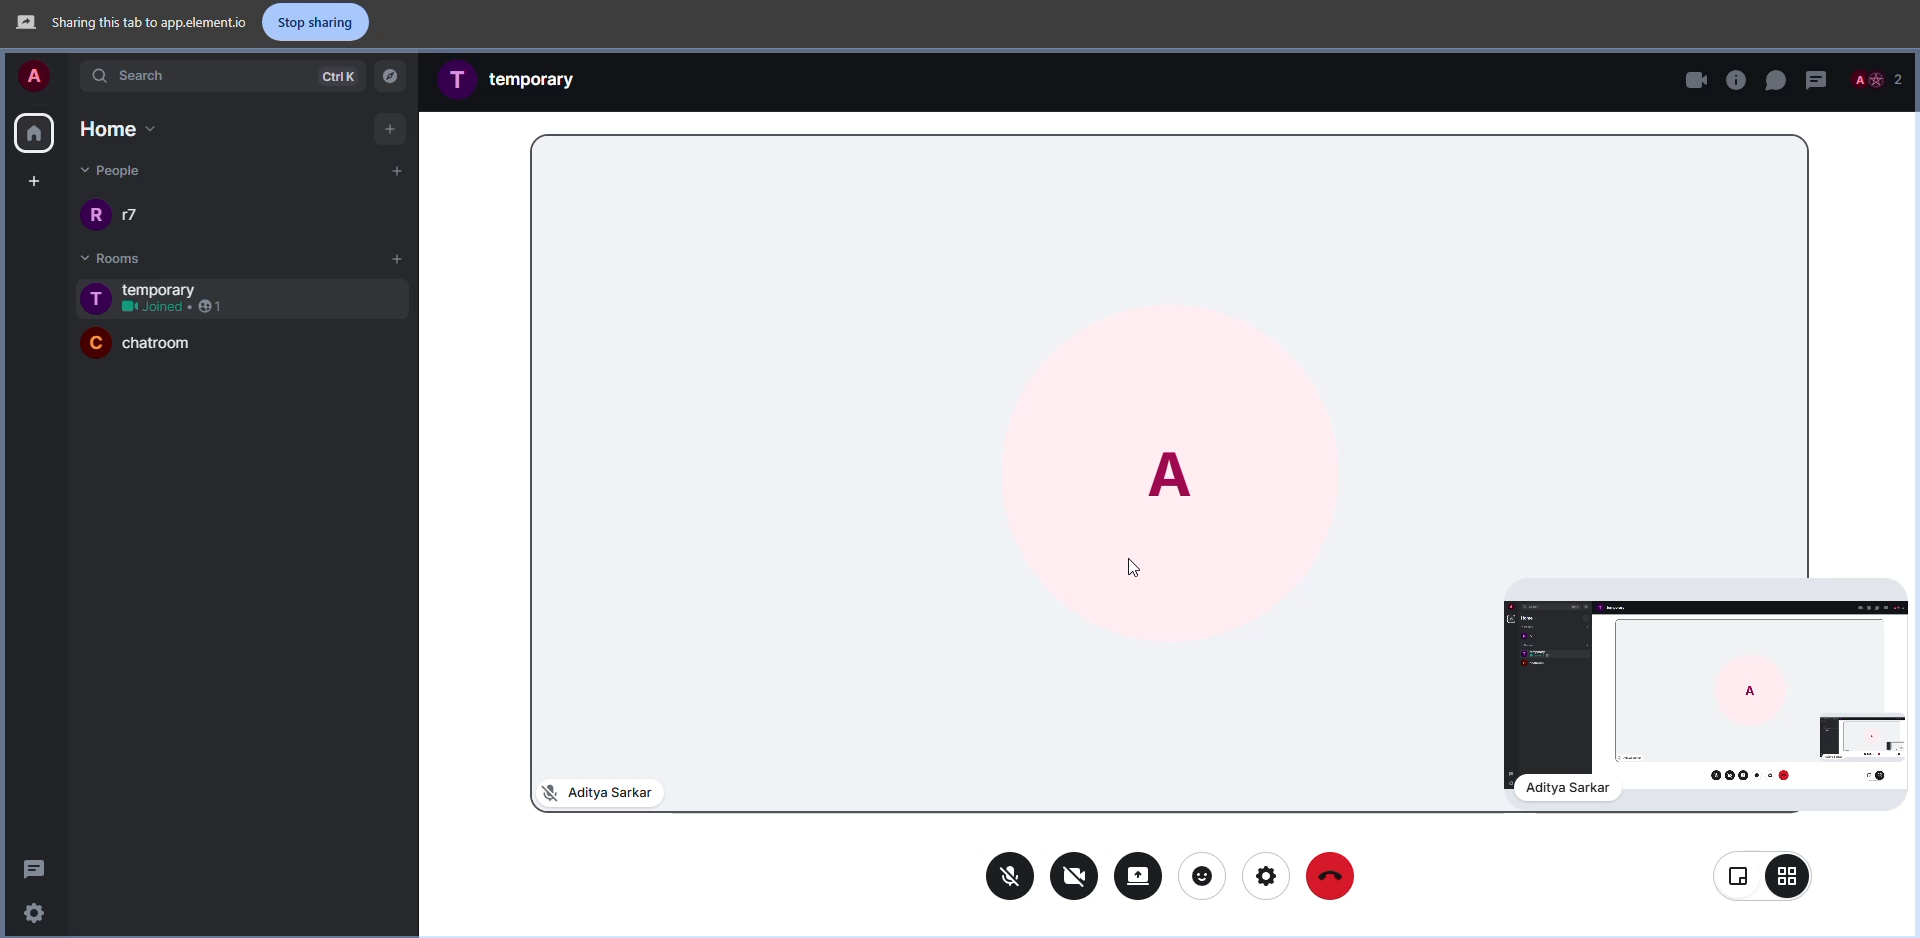 The image size is (1920, 938). I want to click on add, so click(395, 128).